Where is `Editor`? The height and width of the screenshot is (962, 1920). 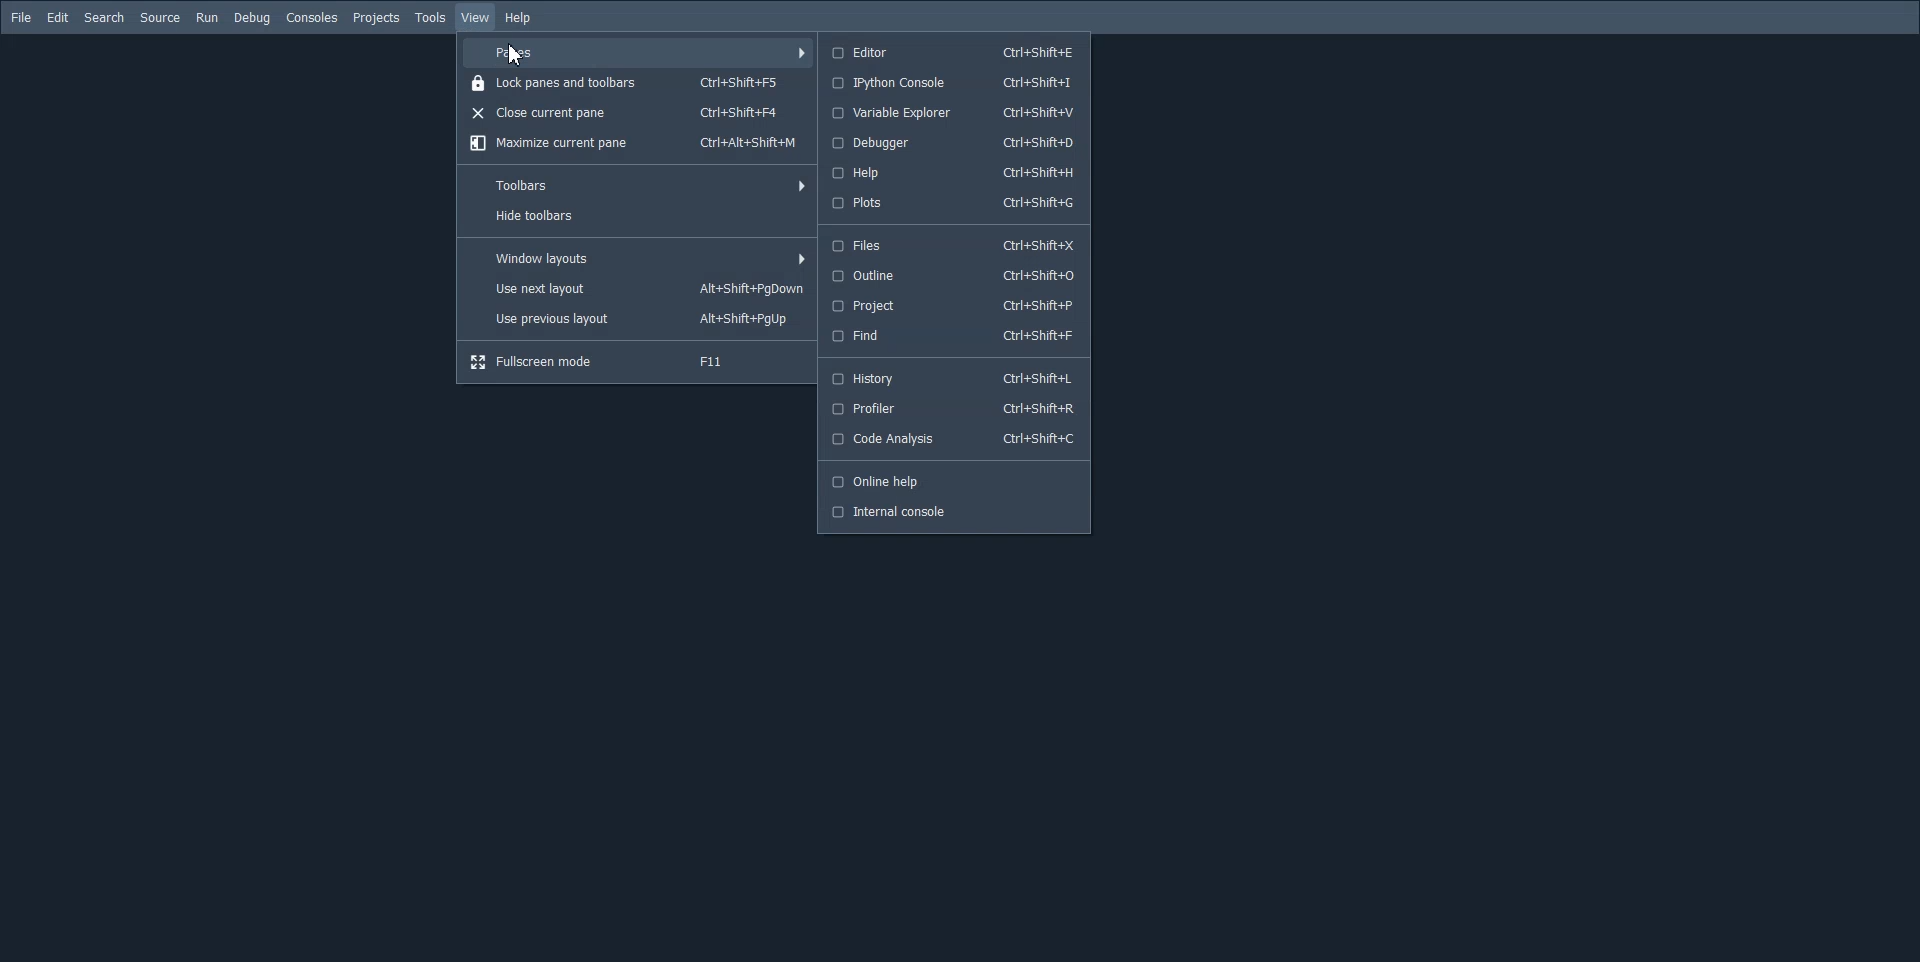
Editor is located at coordinates (954, 50).